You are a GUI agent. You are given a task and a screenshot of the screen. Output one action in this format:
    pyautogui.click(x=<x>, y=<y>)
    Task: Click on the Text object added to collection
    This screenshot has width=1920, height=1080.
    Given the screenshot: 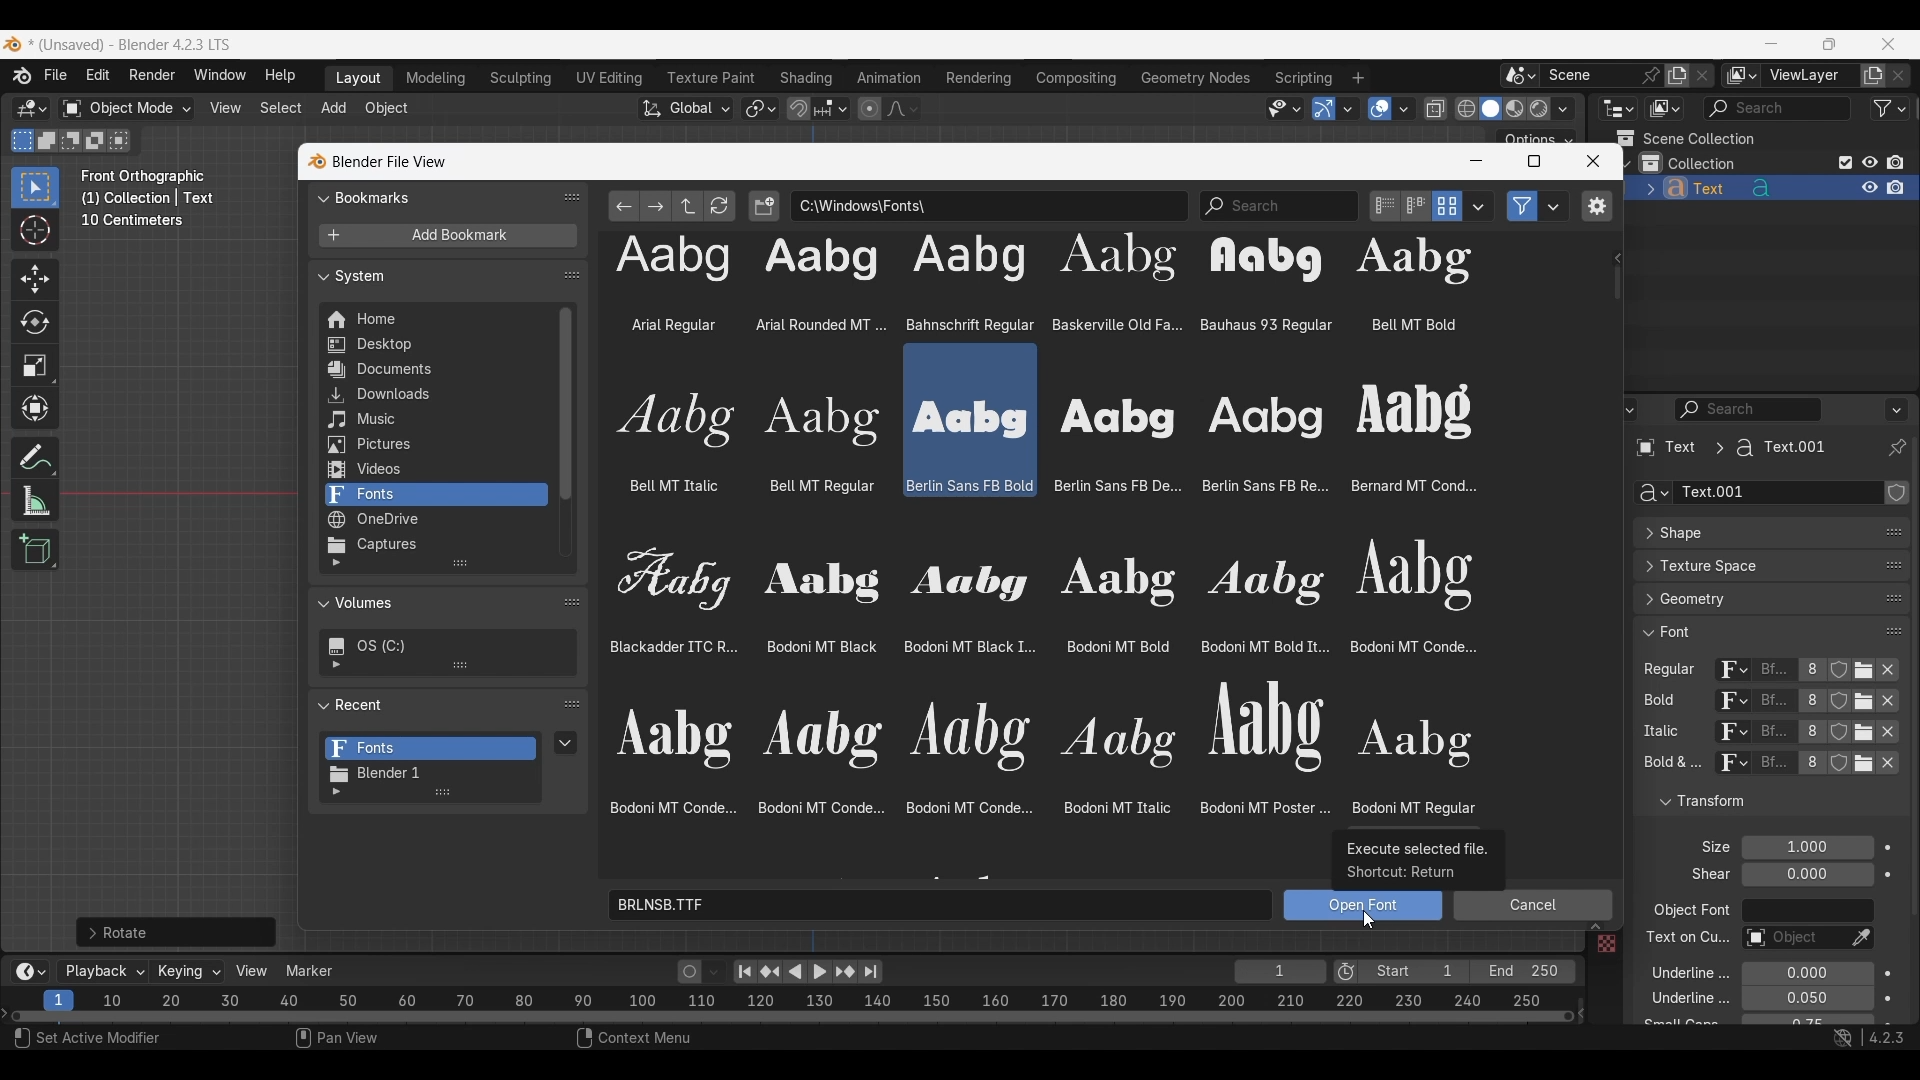 What is the action you would take?
    pyautogui.click(x=1772, y=189)
    